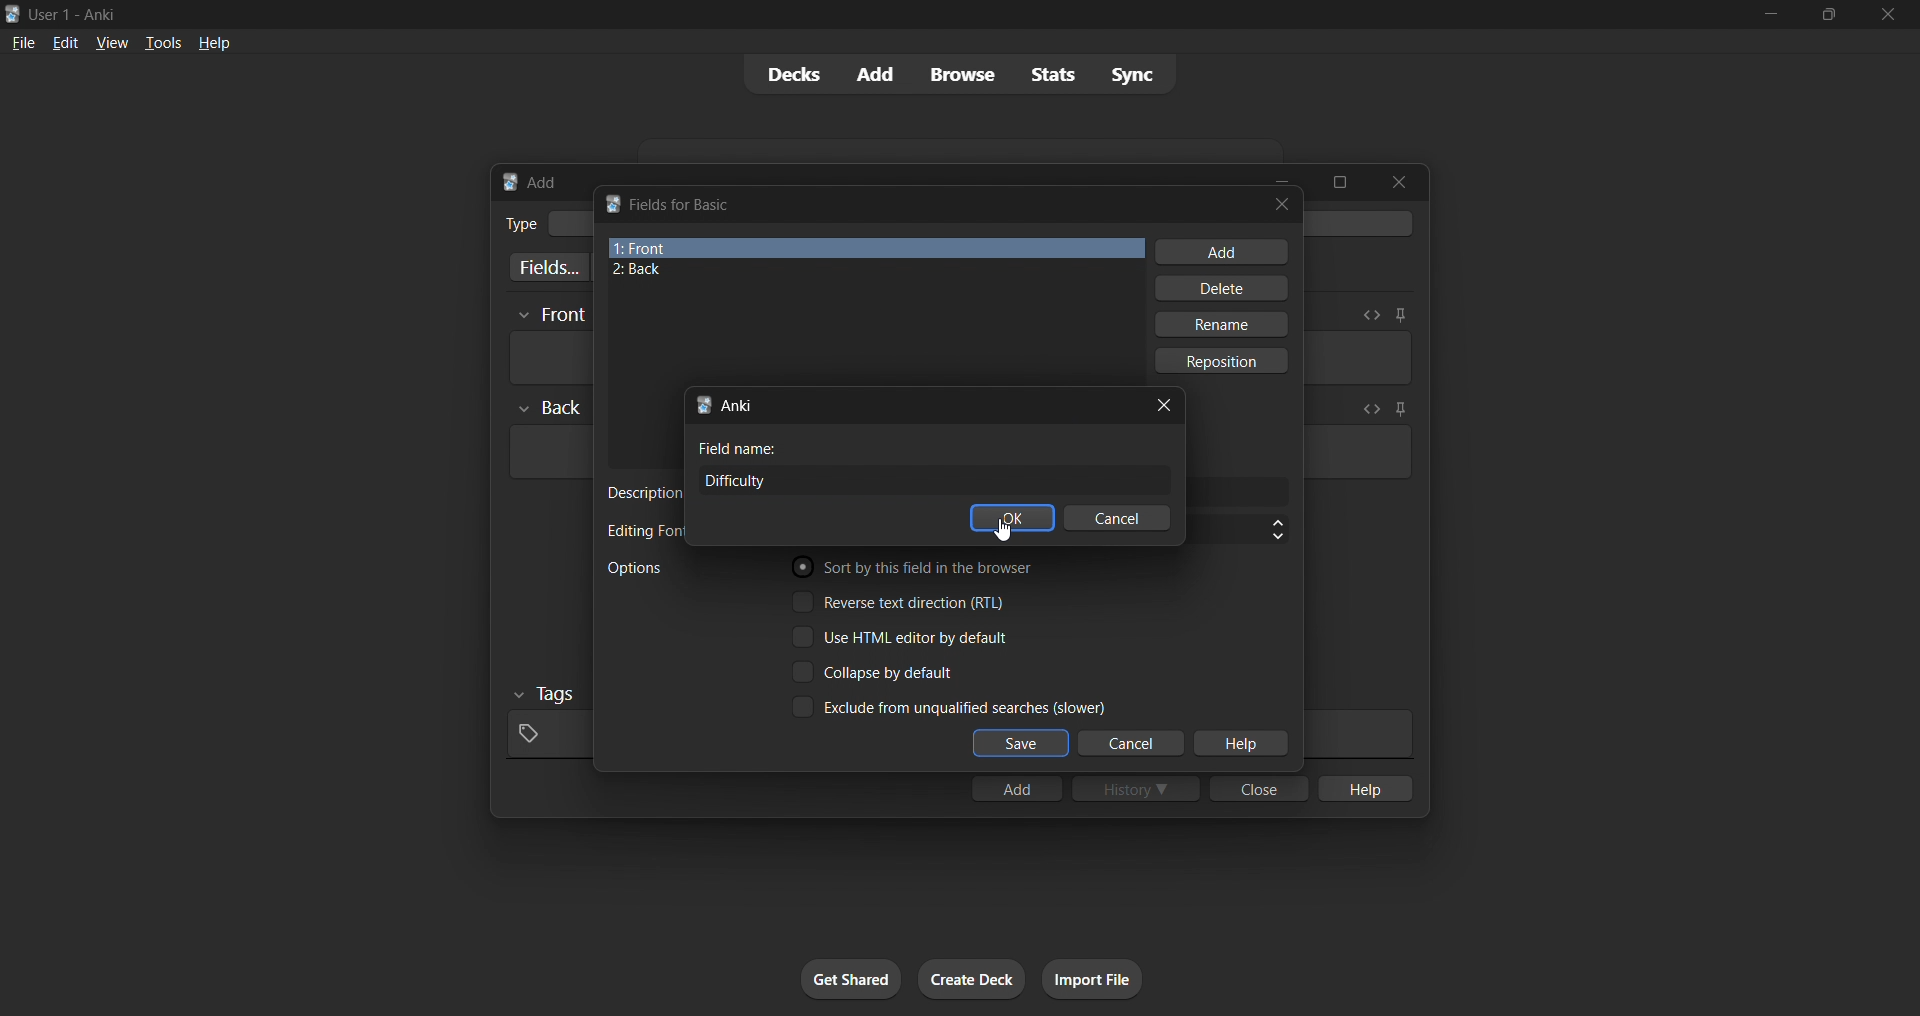 This screenshot has width=1920, height=1016. I want to click on close, so click(1888, 15).